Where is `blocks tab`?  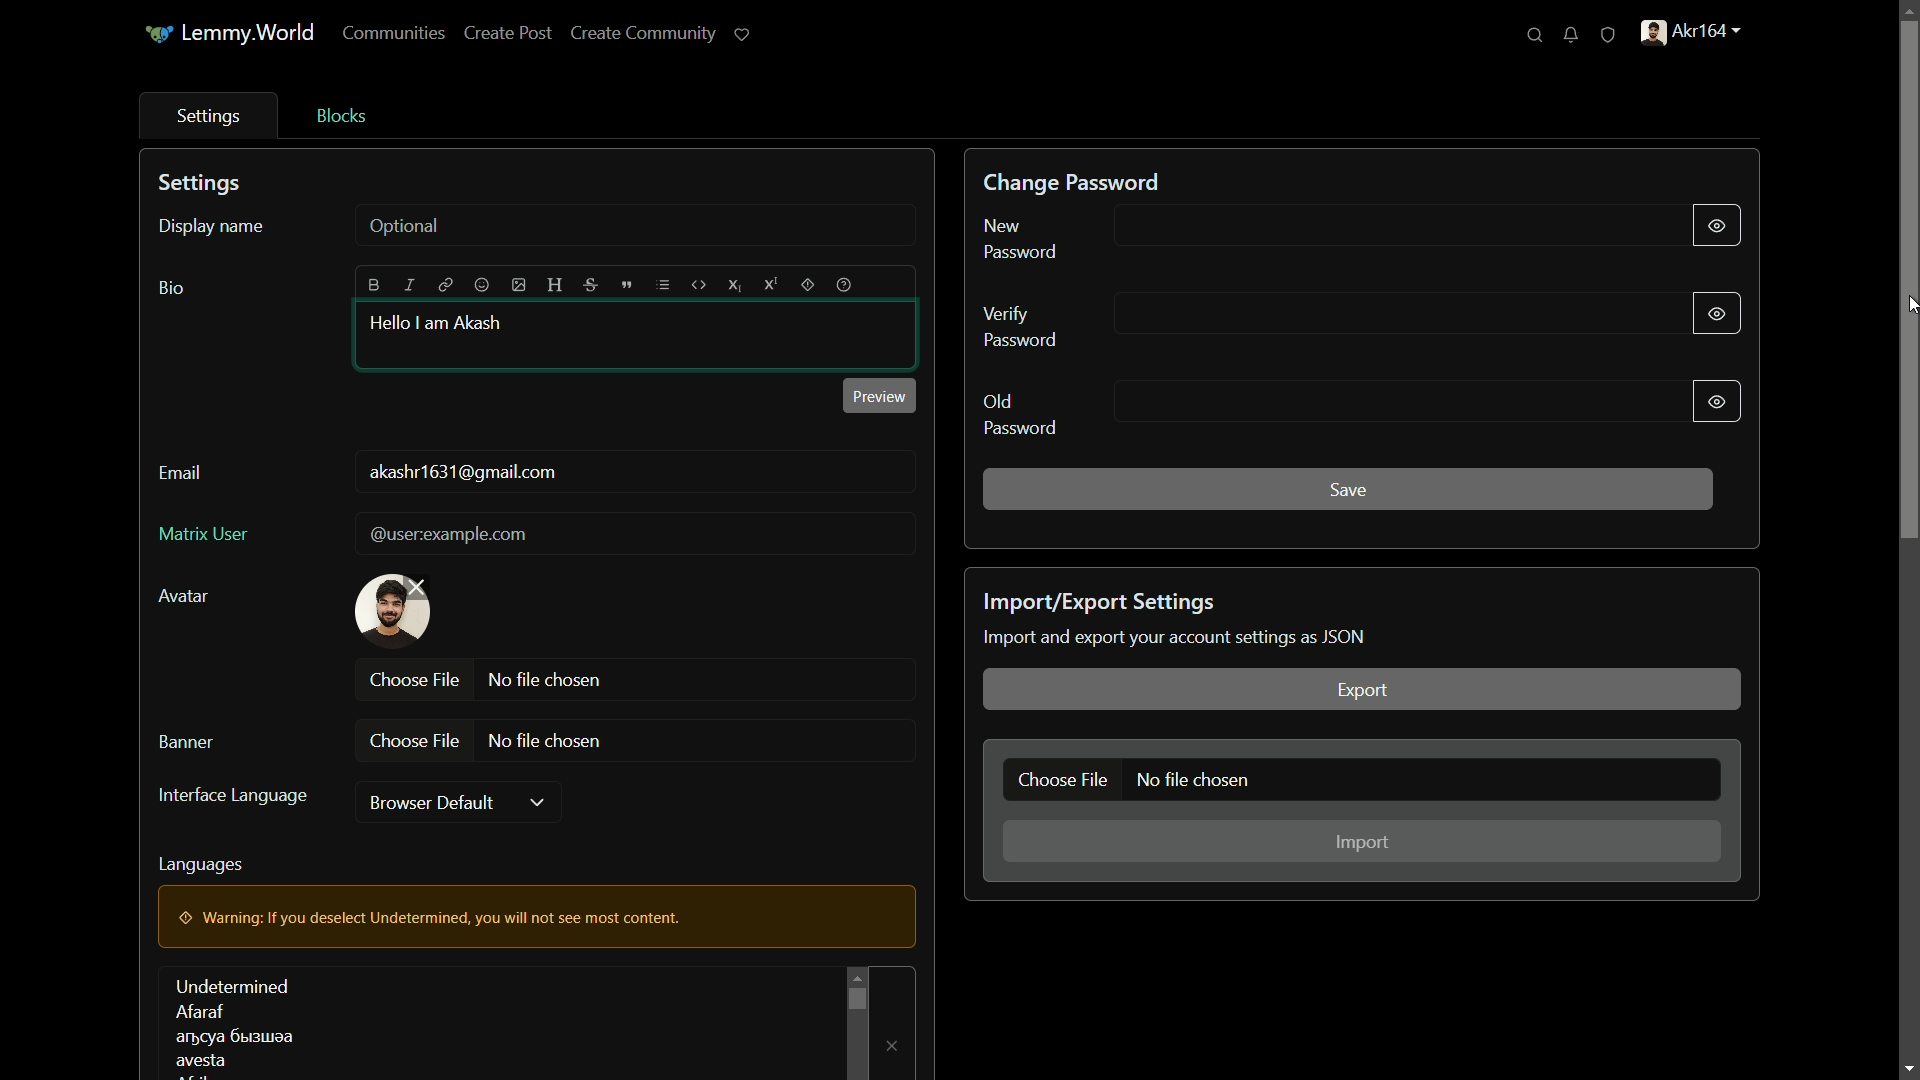
blocks tab is located at coordinates (341, 117).